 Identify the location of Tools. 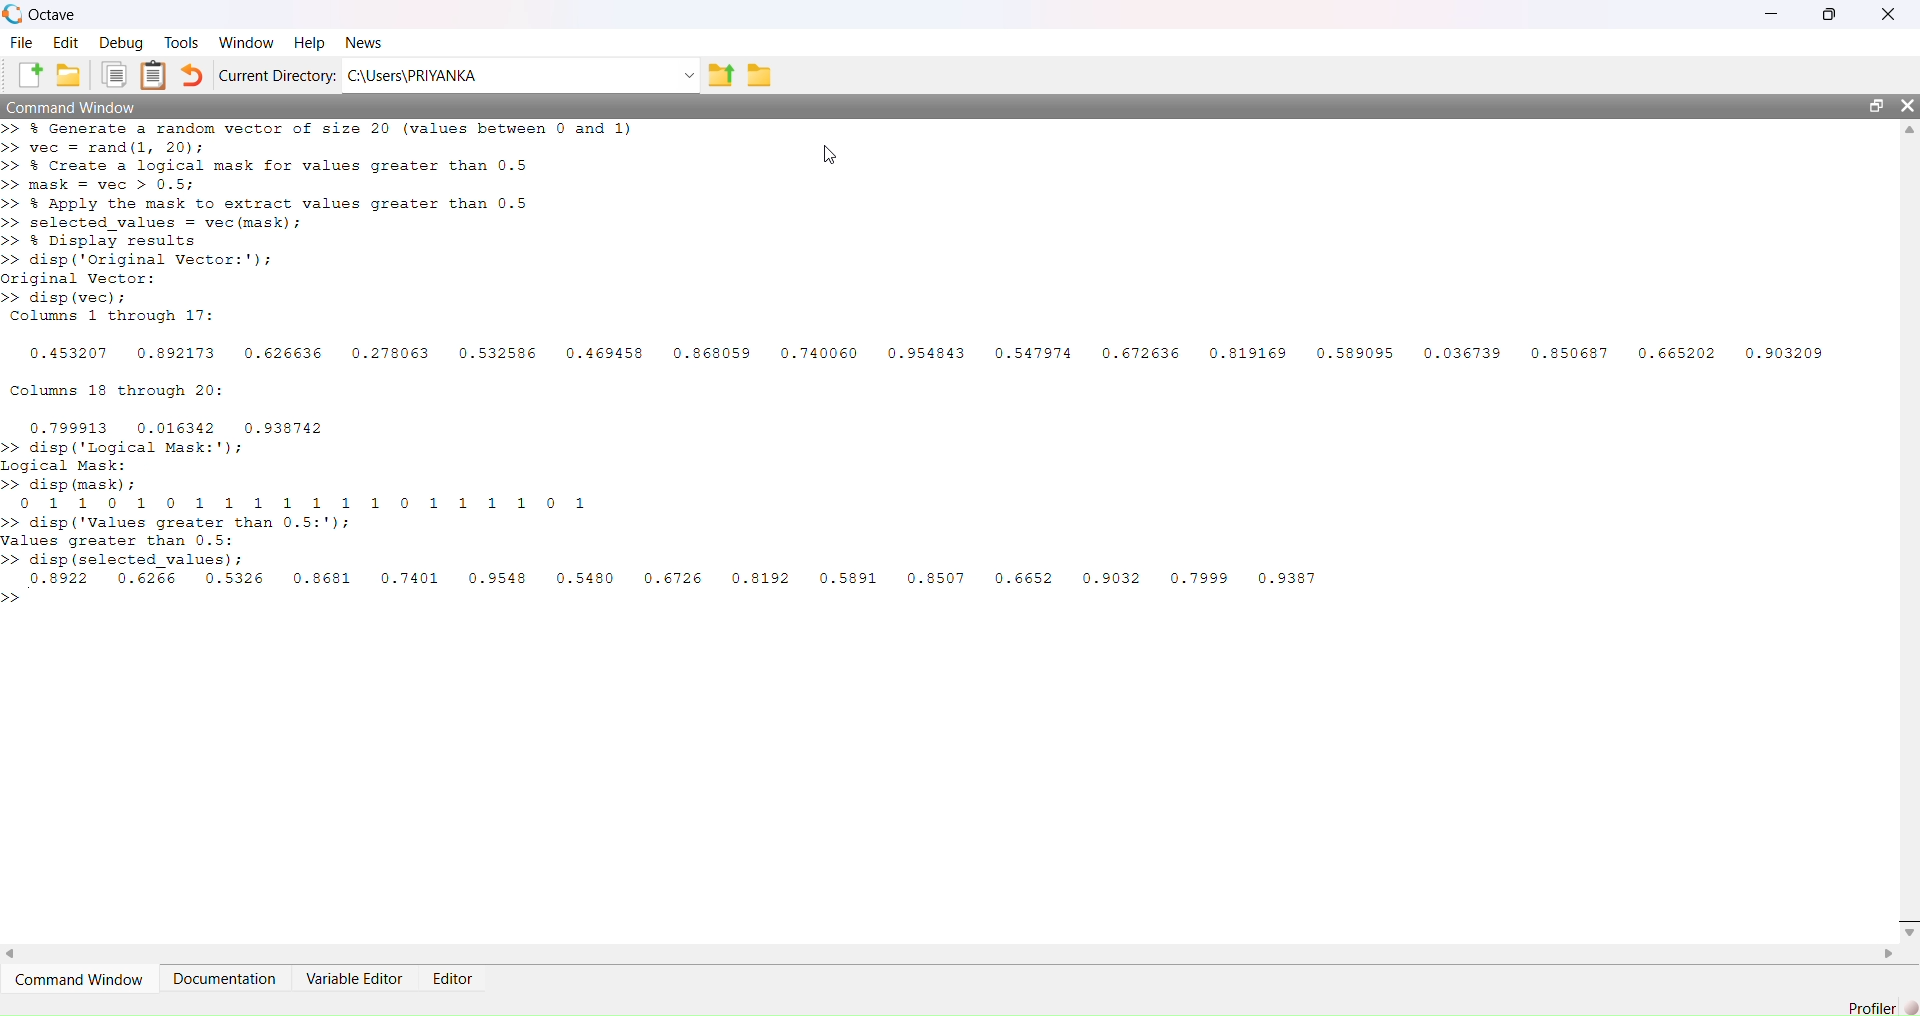
(185, 43).